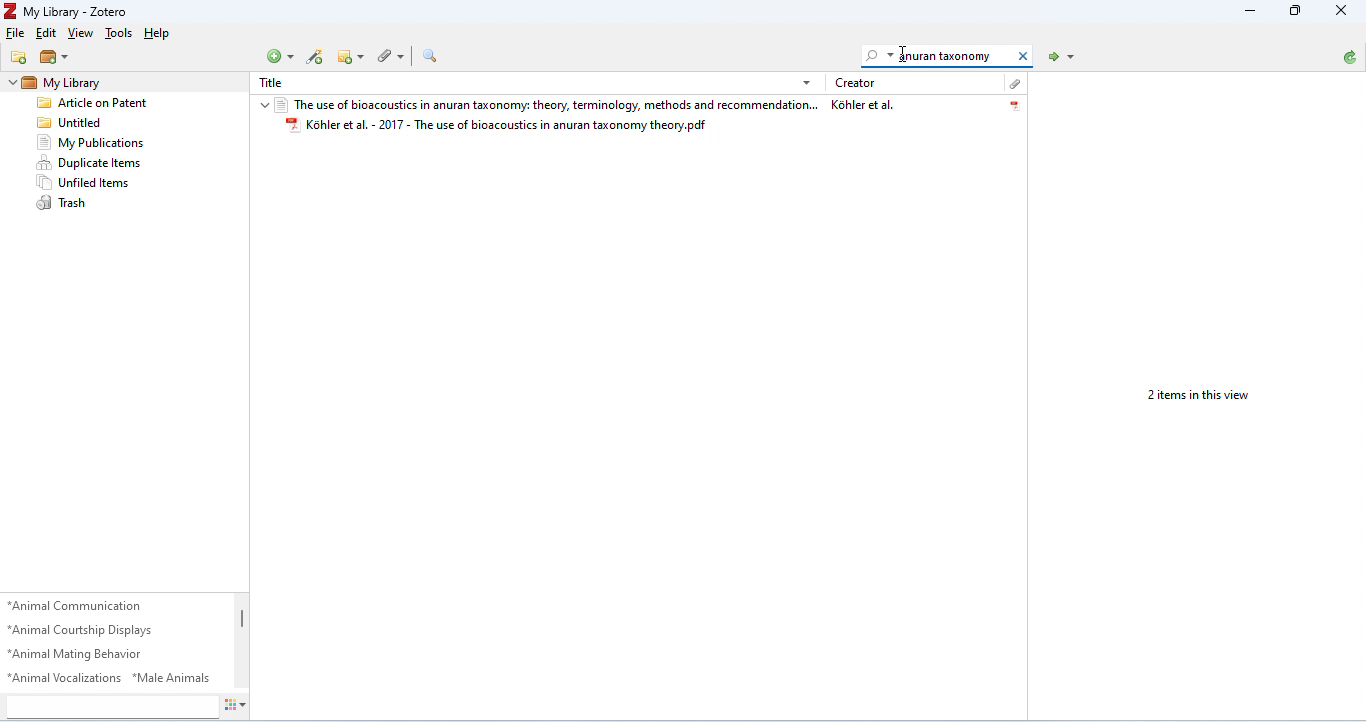 This screenshot has height=722, width=1366. Describe the element at coordinates (855, 84) in the screenshot. I see `Creator` at that location.